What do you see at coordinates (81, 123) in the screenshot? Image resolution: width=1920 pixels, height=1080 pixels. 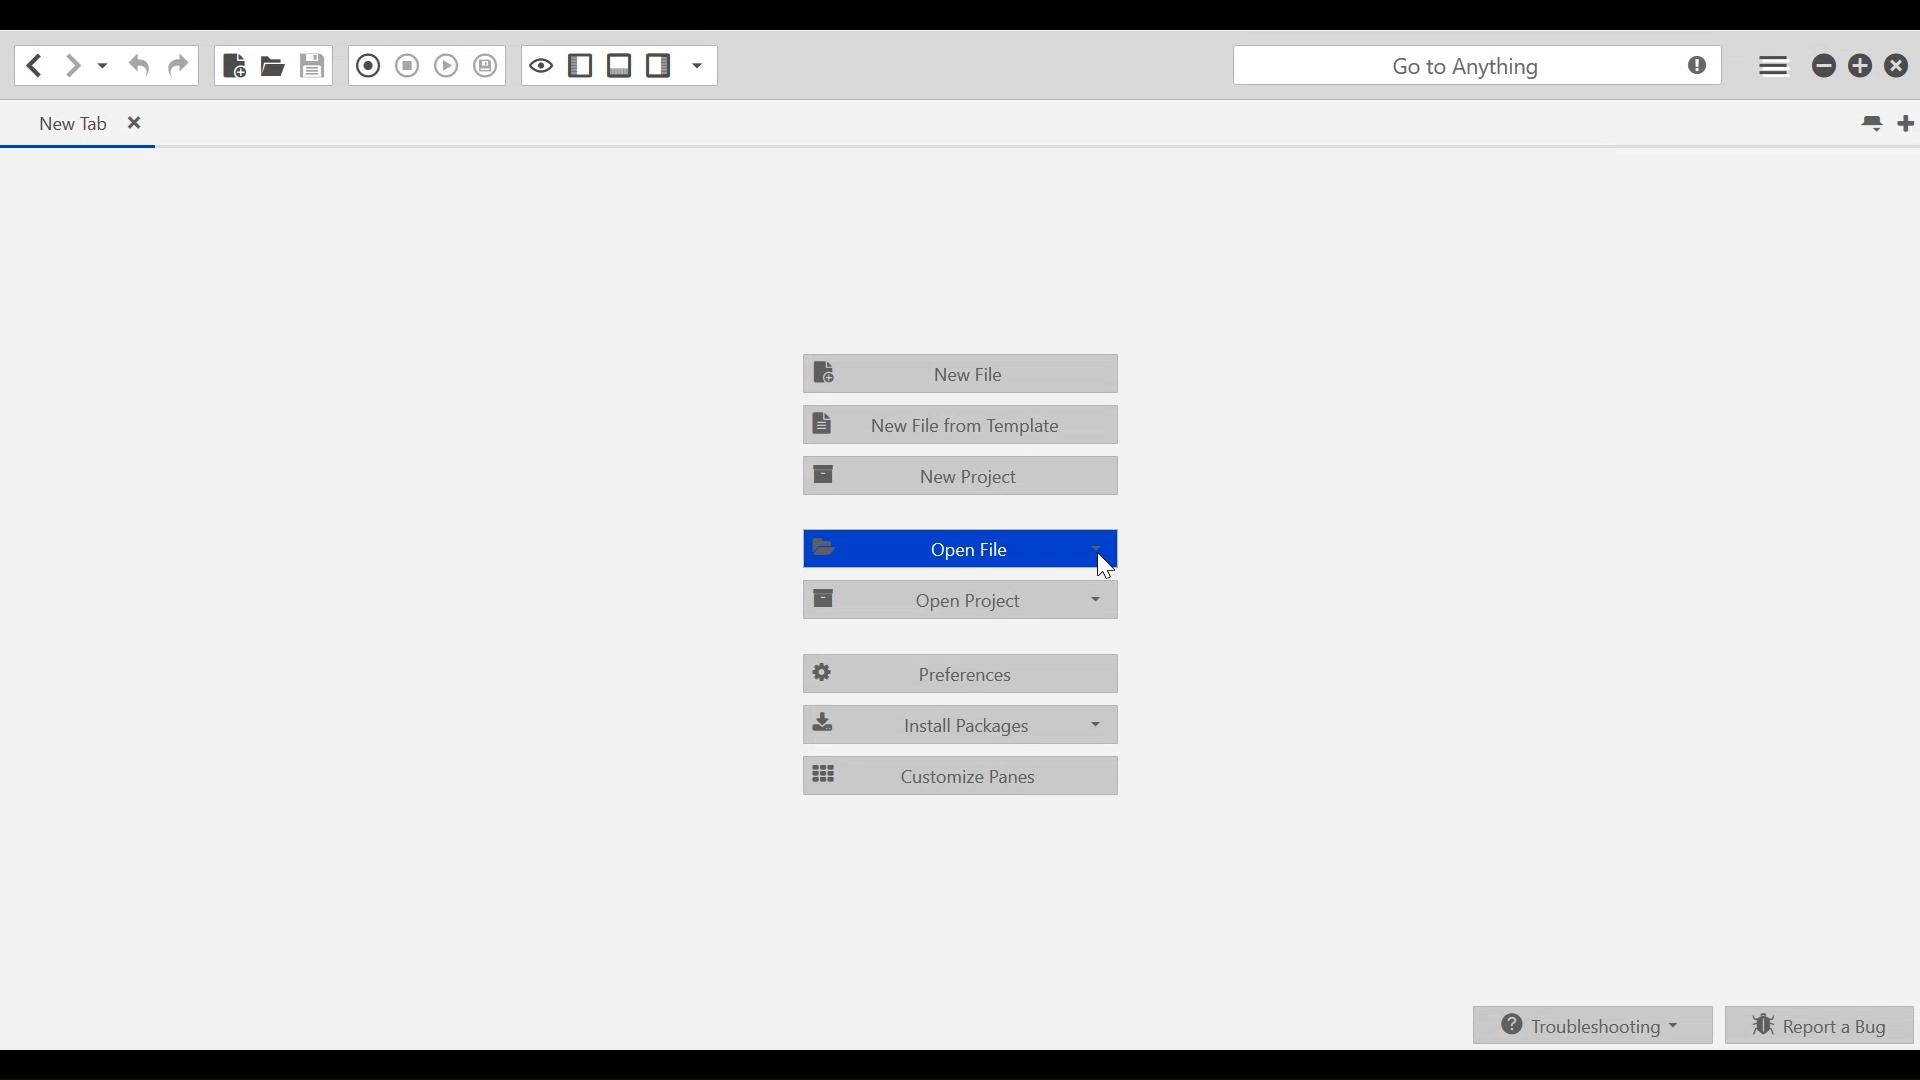 I see `new Tab` at bounding box center [81, 123].